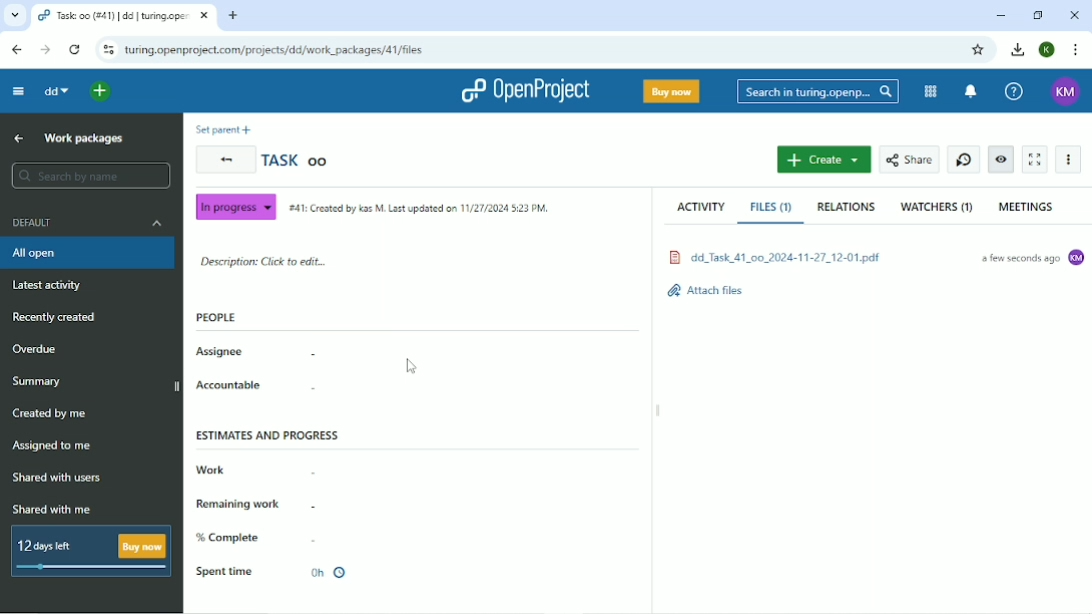 Image resolution: width=1092 pixels, height=614 pixels. Describe the element at coordinates (242, 503) in the screenshot. I see `Remaining work` at that location.